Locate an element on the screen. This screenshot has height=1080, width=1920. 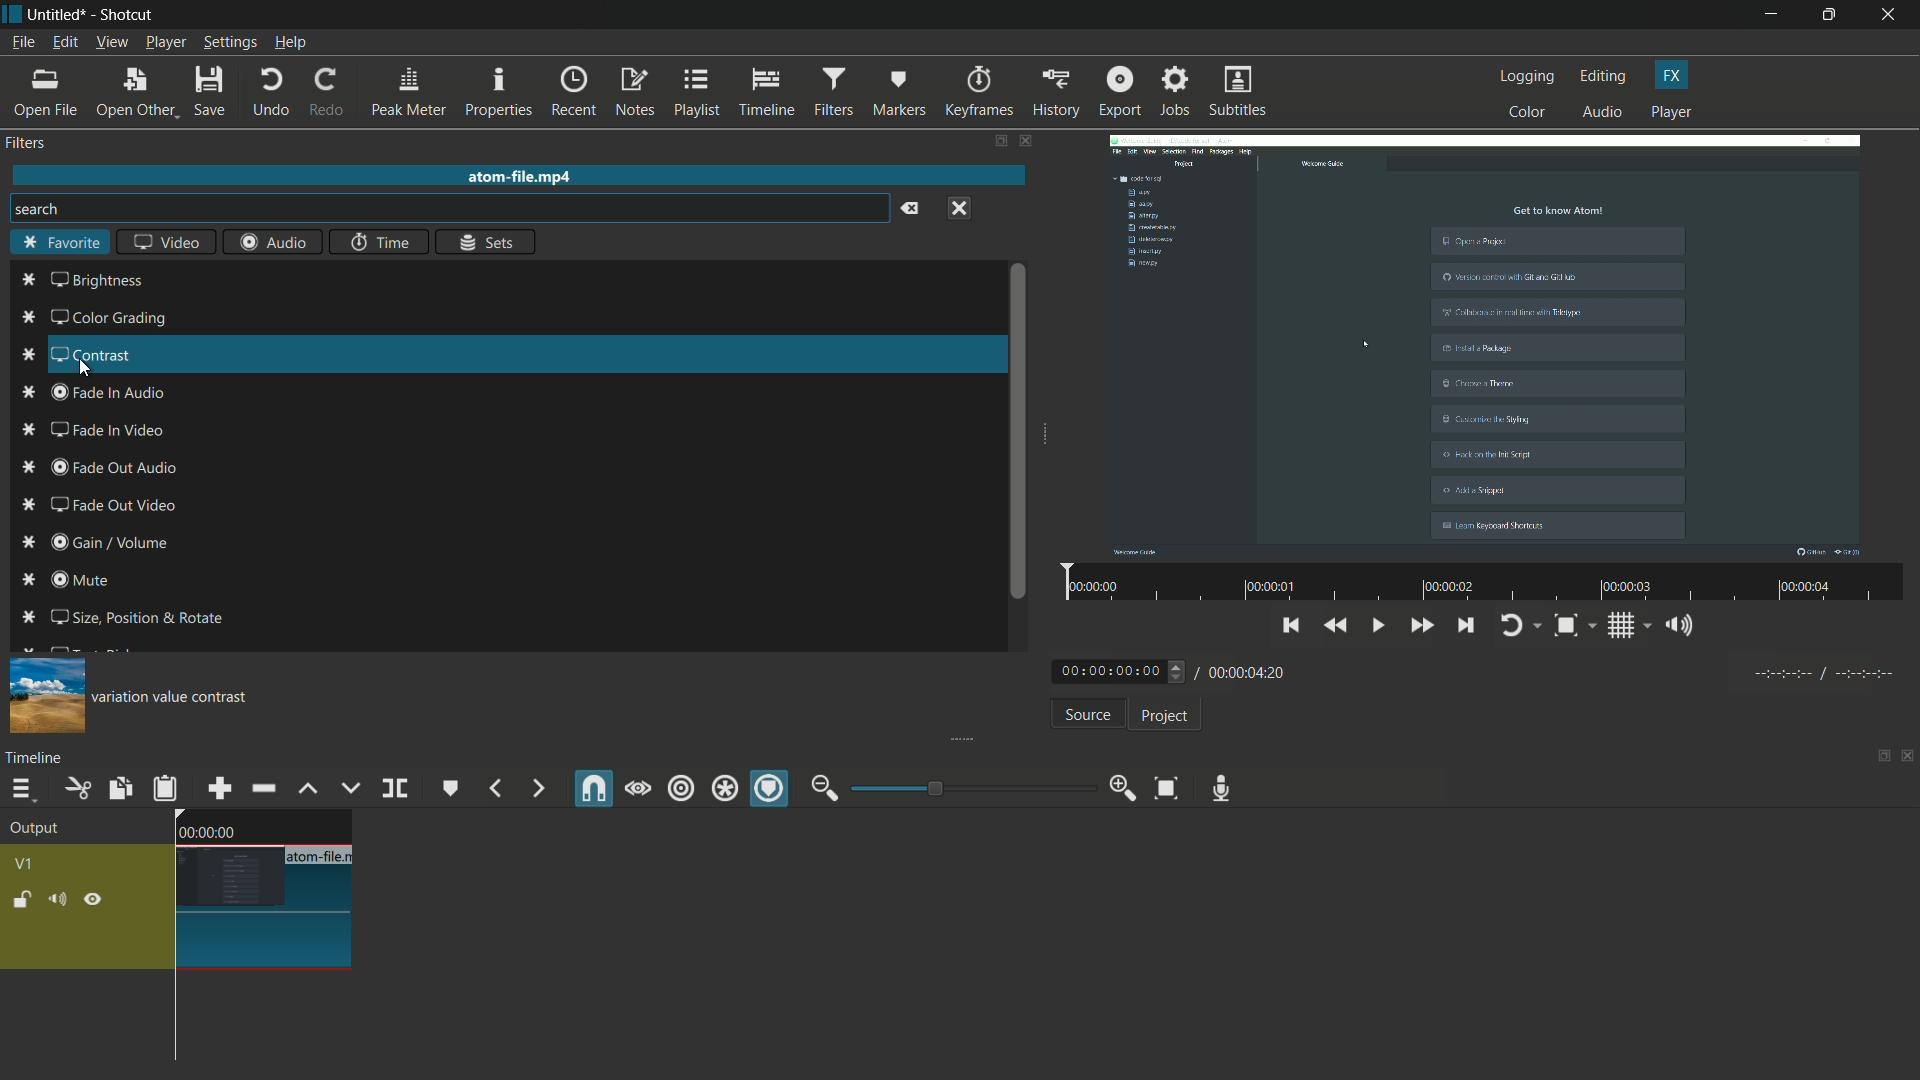
open file is located at coordinates (47, 93).